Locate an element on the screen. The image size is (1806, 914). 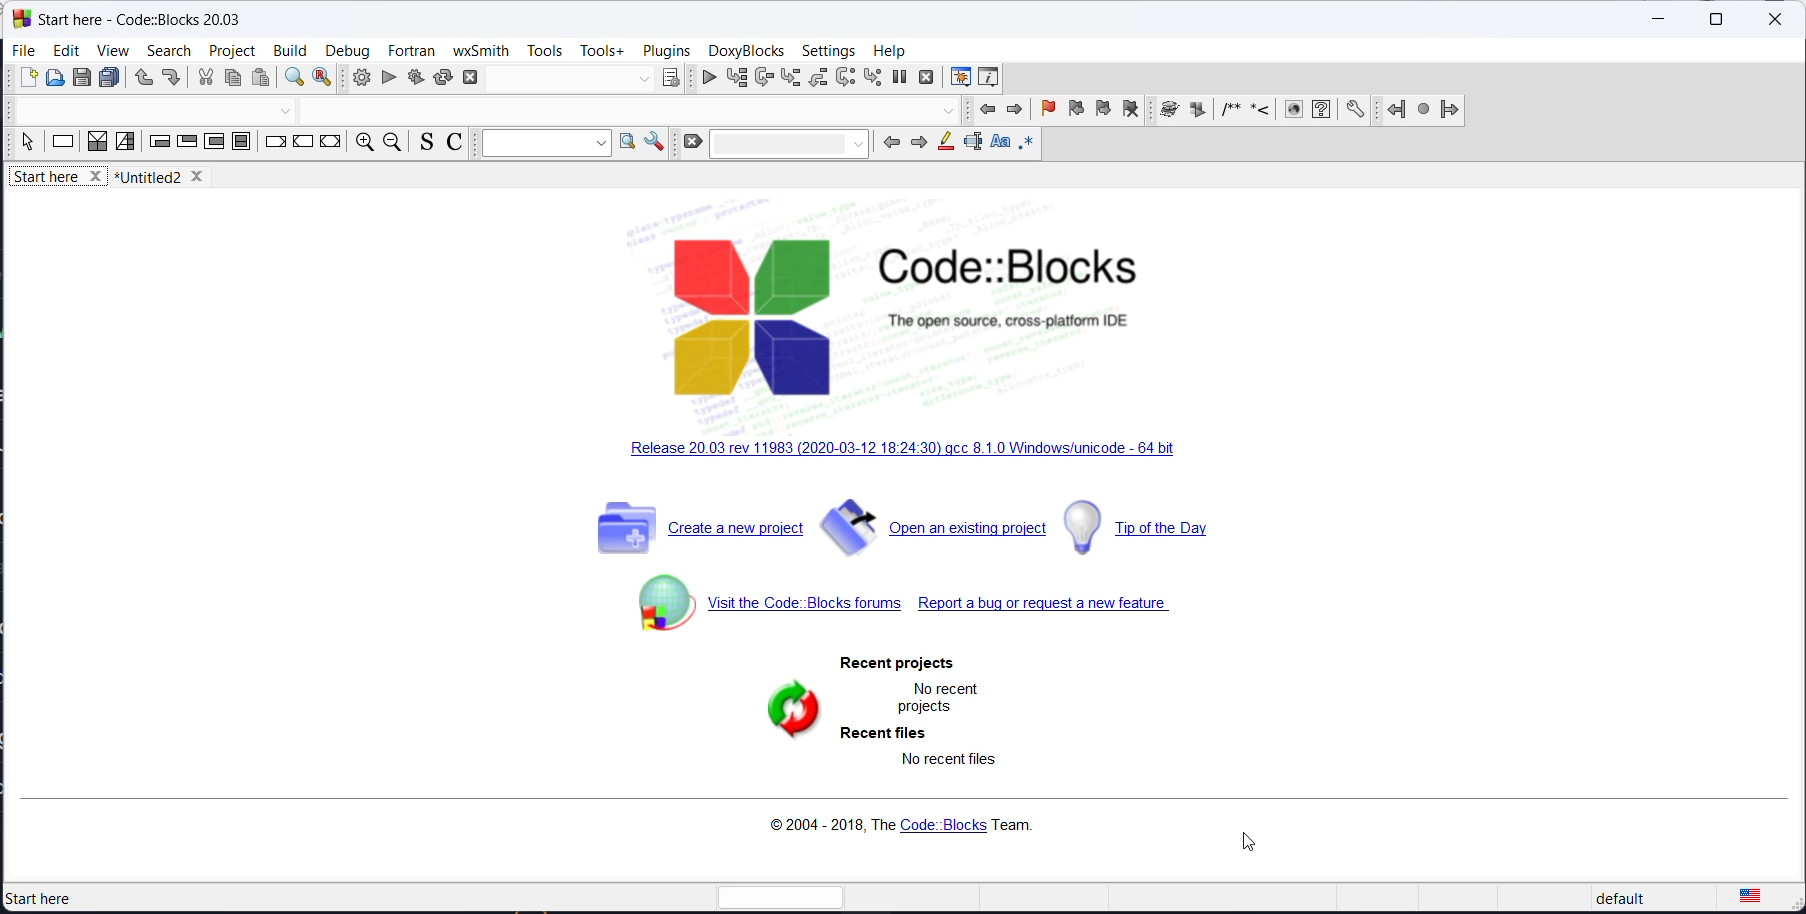
abort is located at coordinates (477, 76).